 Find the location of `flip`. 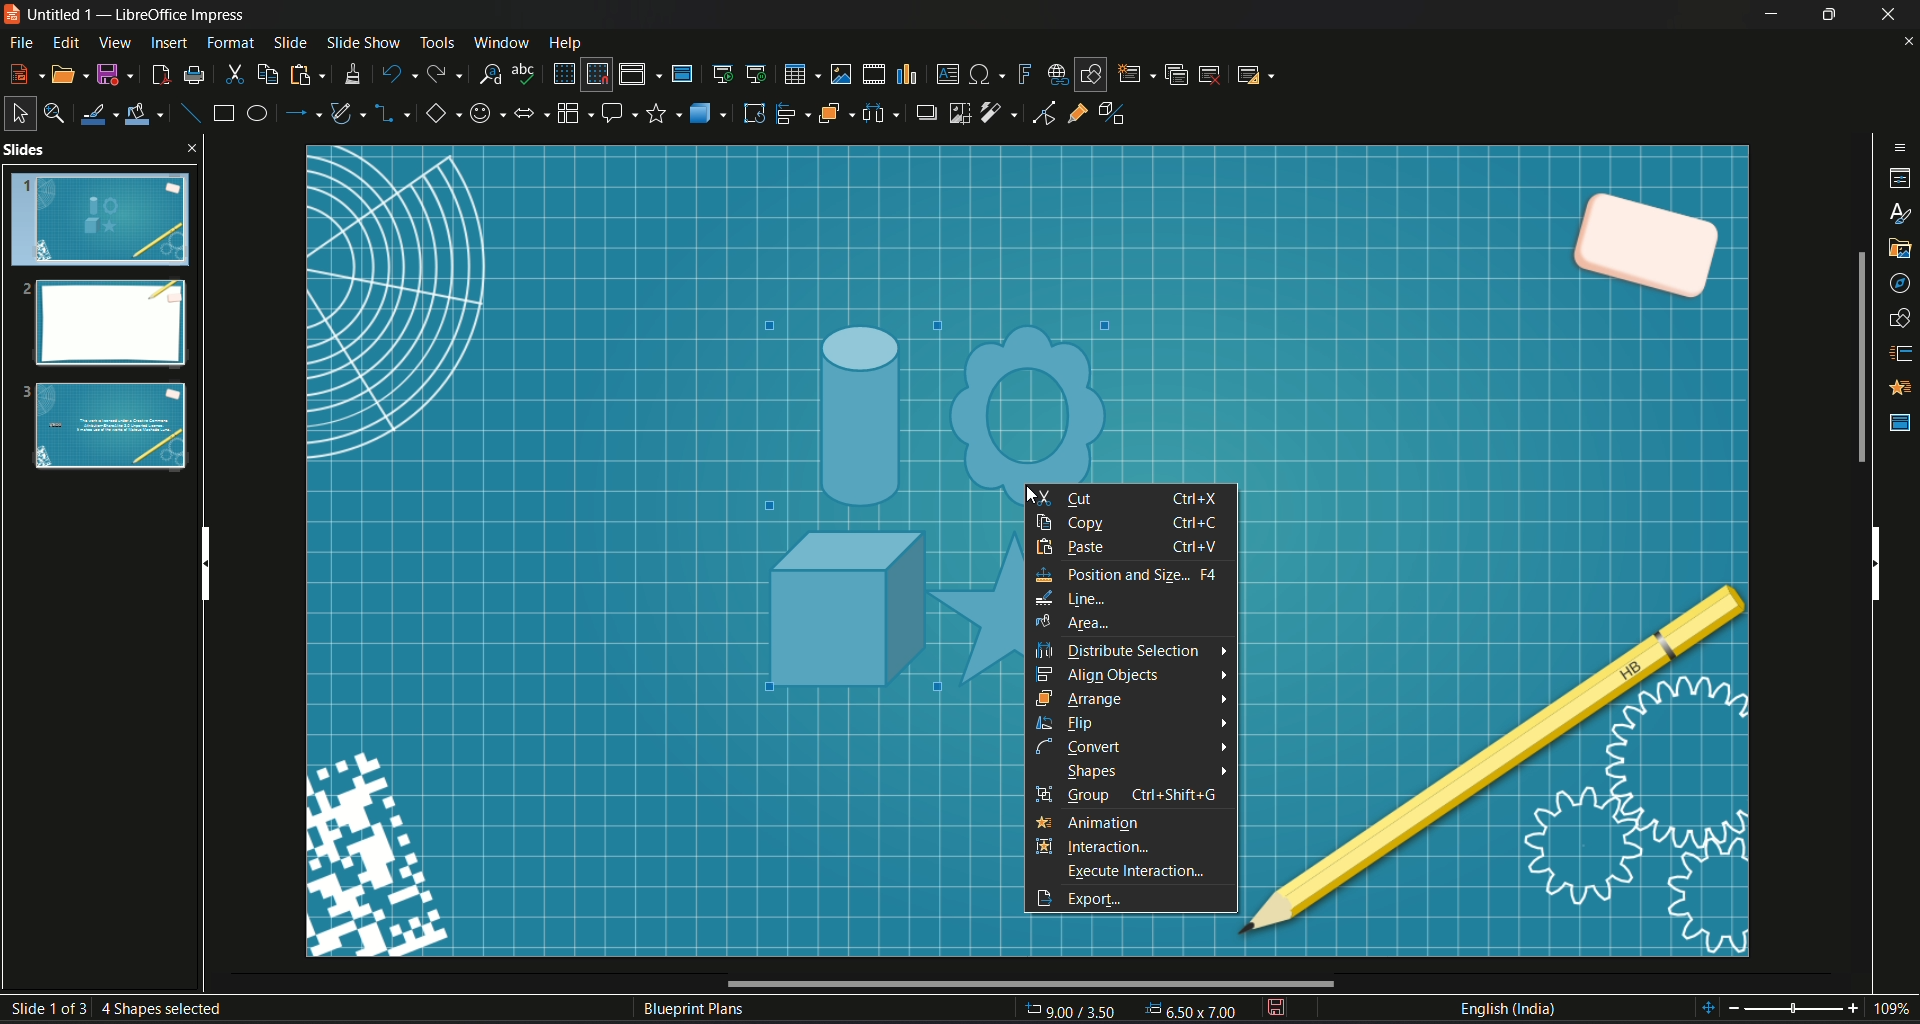

flip is located at coordinates (1069, 723).